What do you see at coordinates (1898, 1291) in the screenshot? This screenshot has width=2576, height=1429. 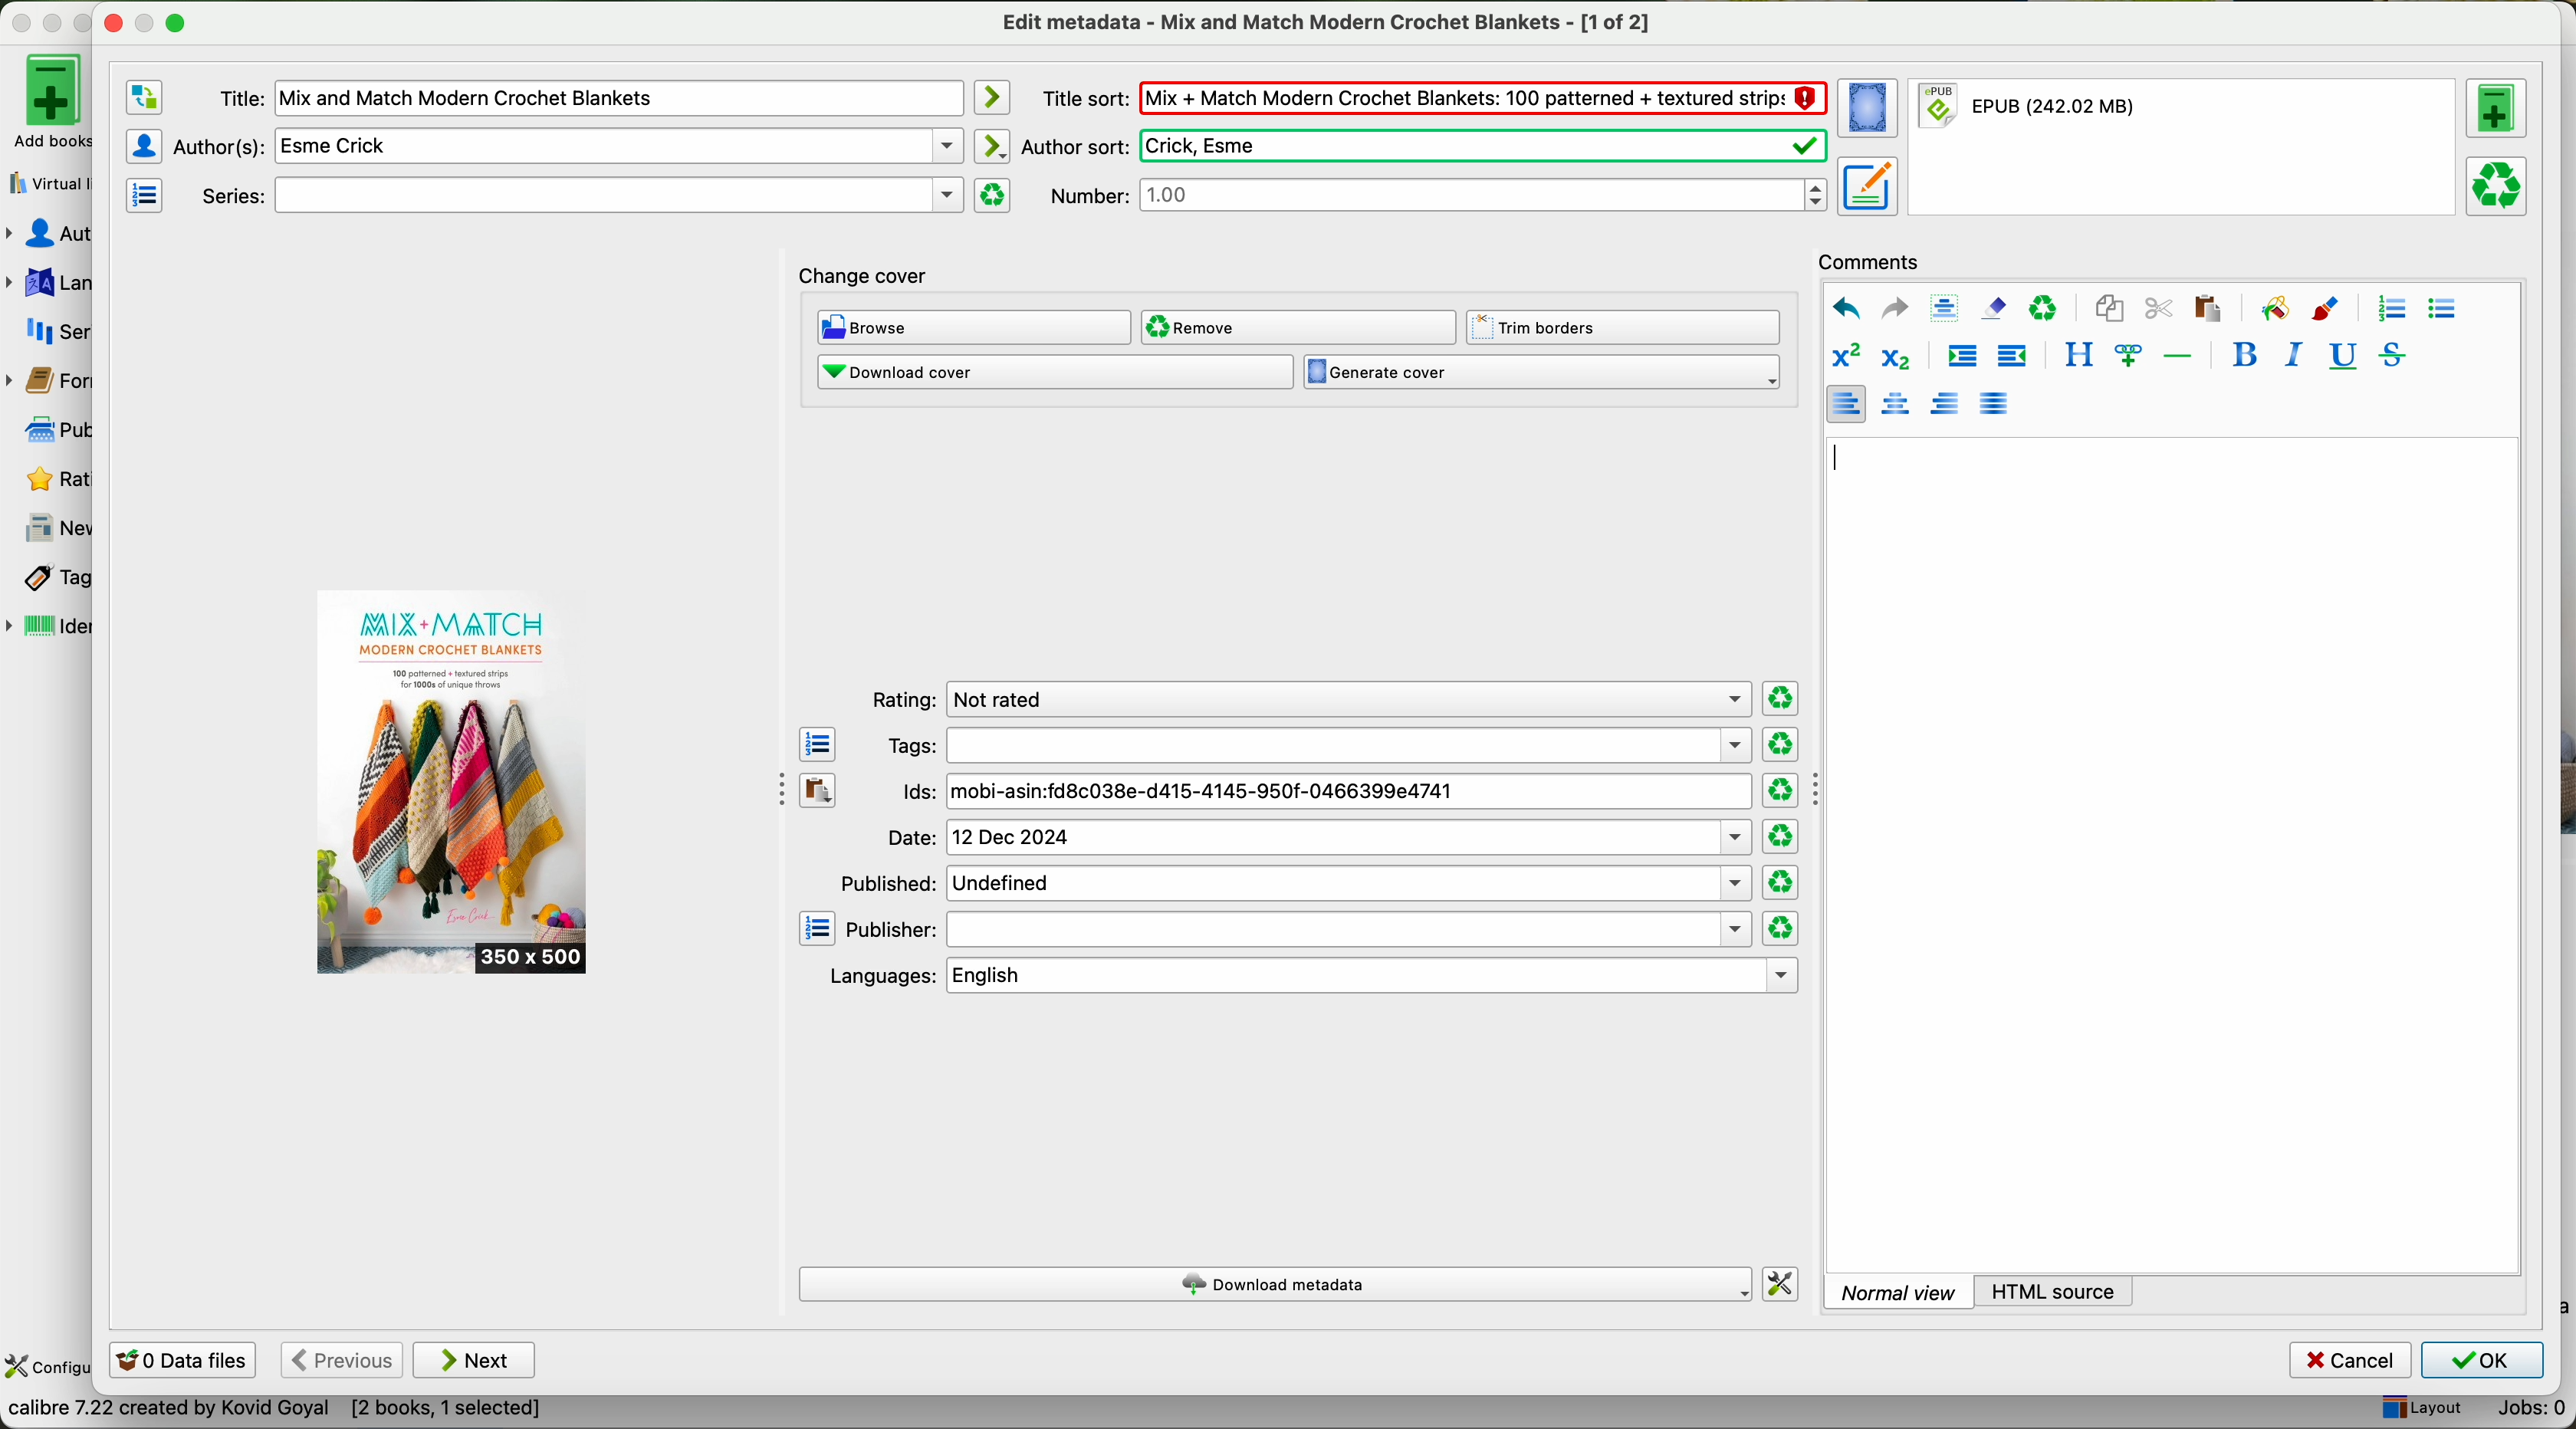 I see `normal view` at bounding box center [1898, 1291].